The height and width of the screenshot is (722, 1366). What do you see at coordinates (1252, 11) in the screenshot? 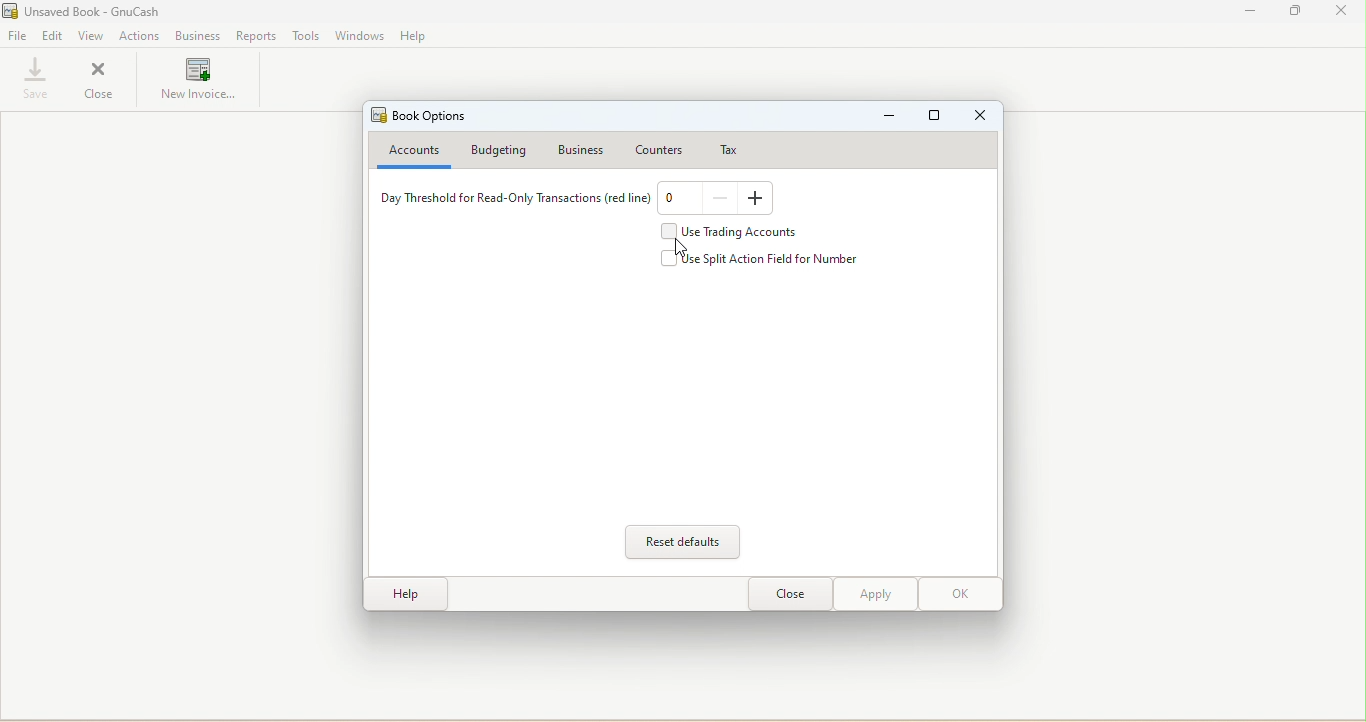
I see `Minimize` at bounding box center [1252, 11].